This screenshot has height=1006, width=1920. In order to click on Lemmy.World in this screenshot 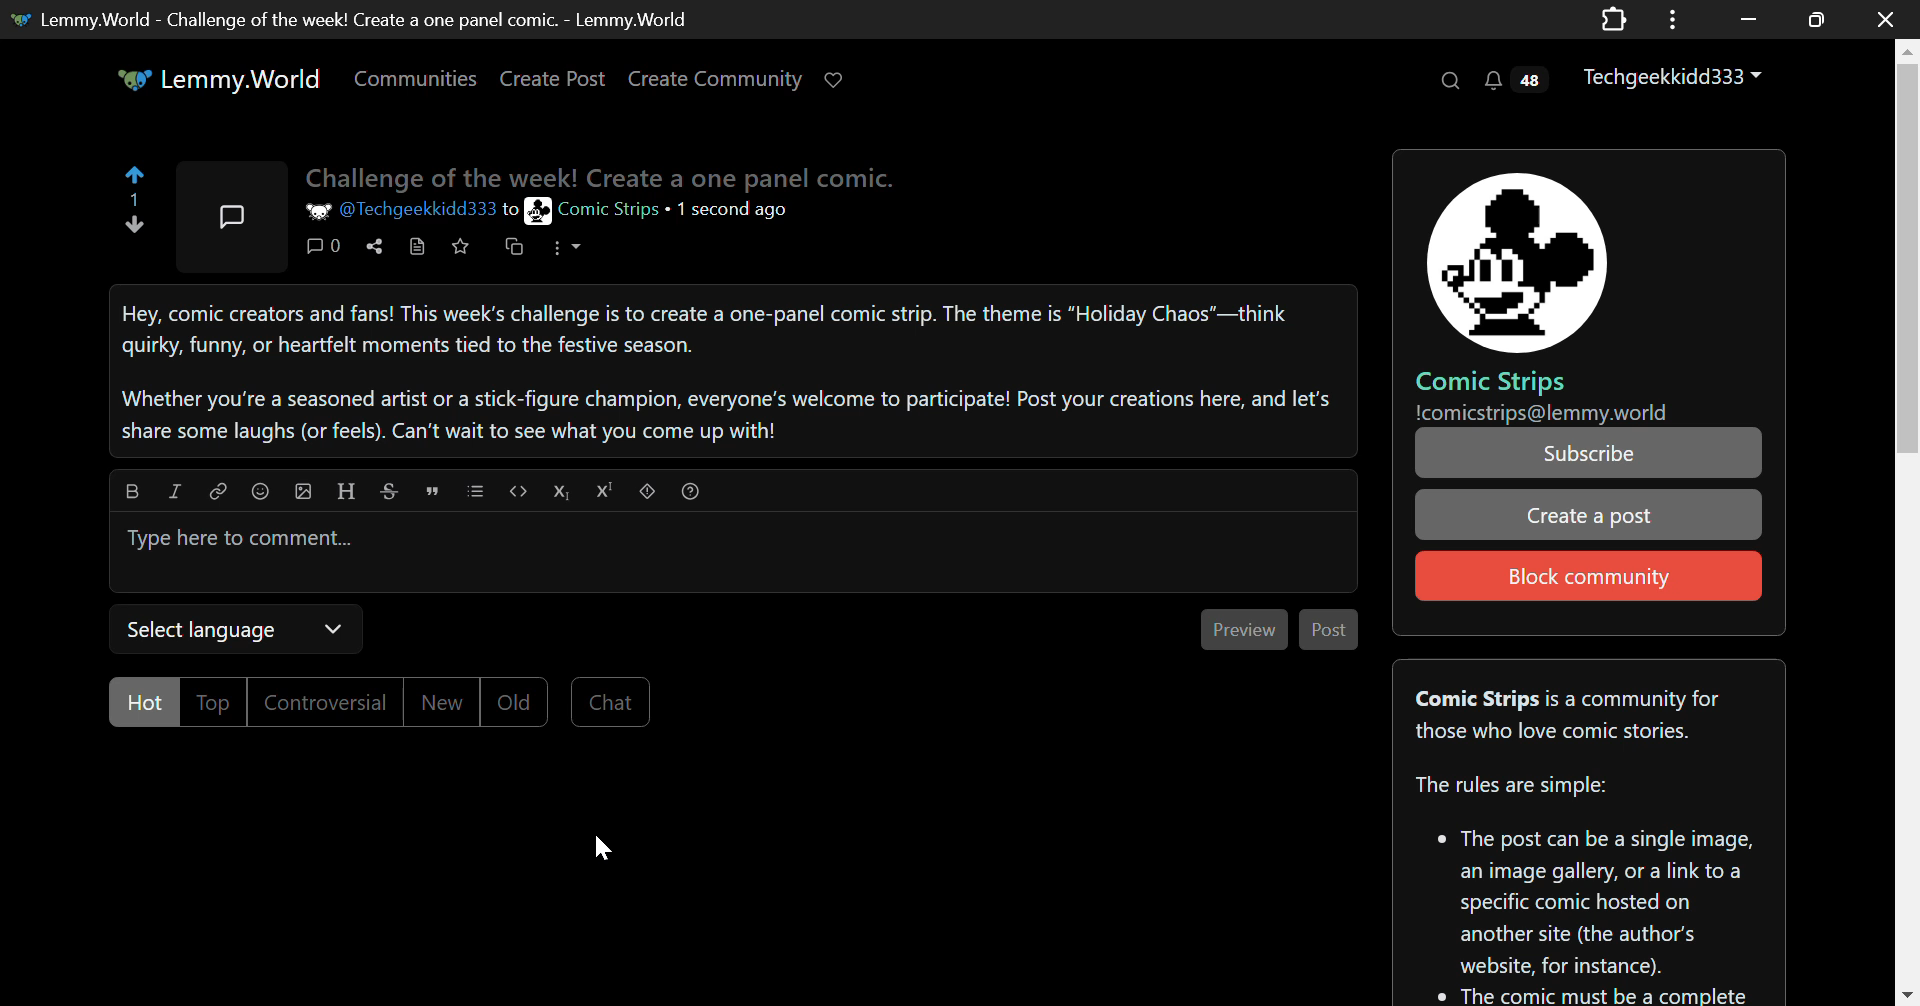, I will do `click(218, 83)`.